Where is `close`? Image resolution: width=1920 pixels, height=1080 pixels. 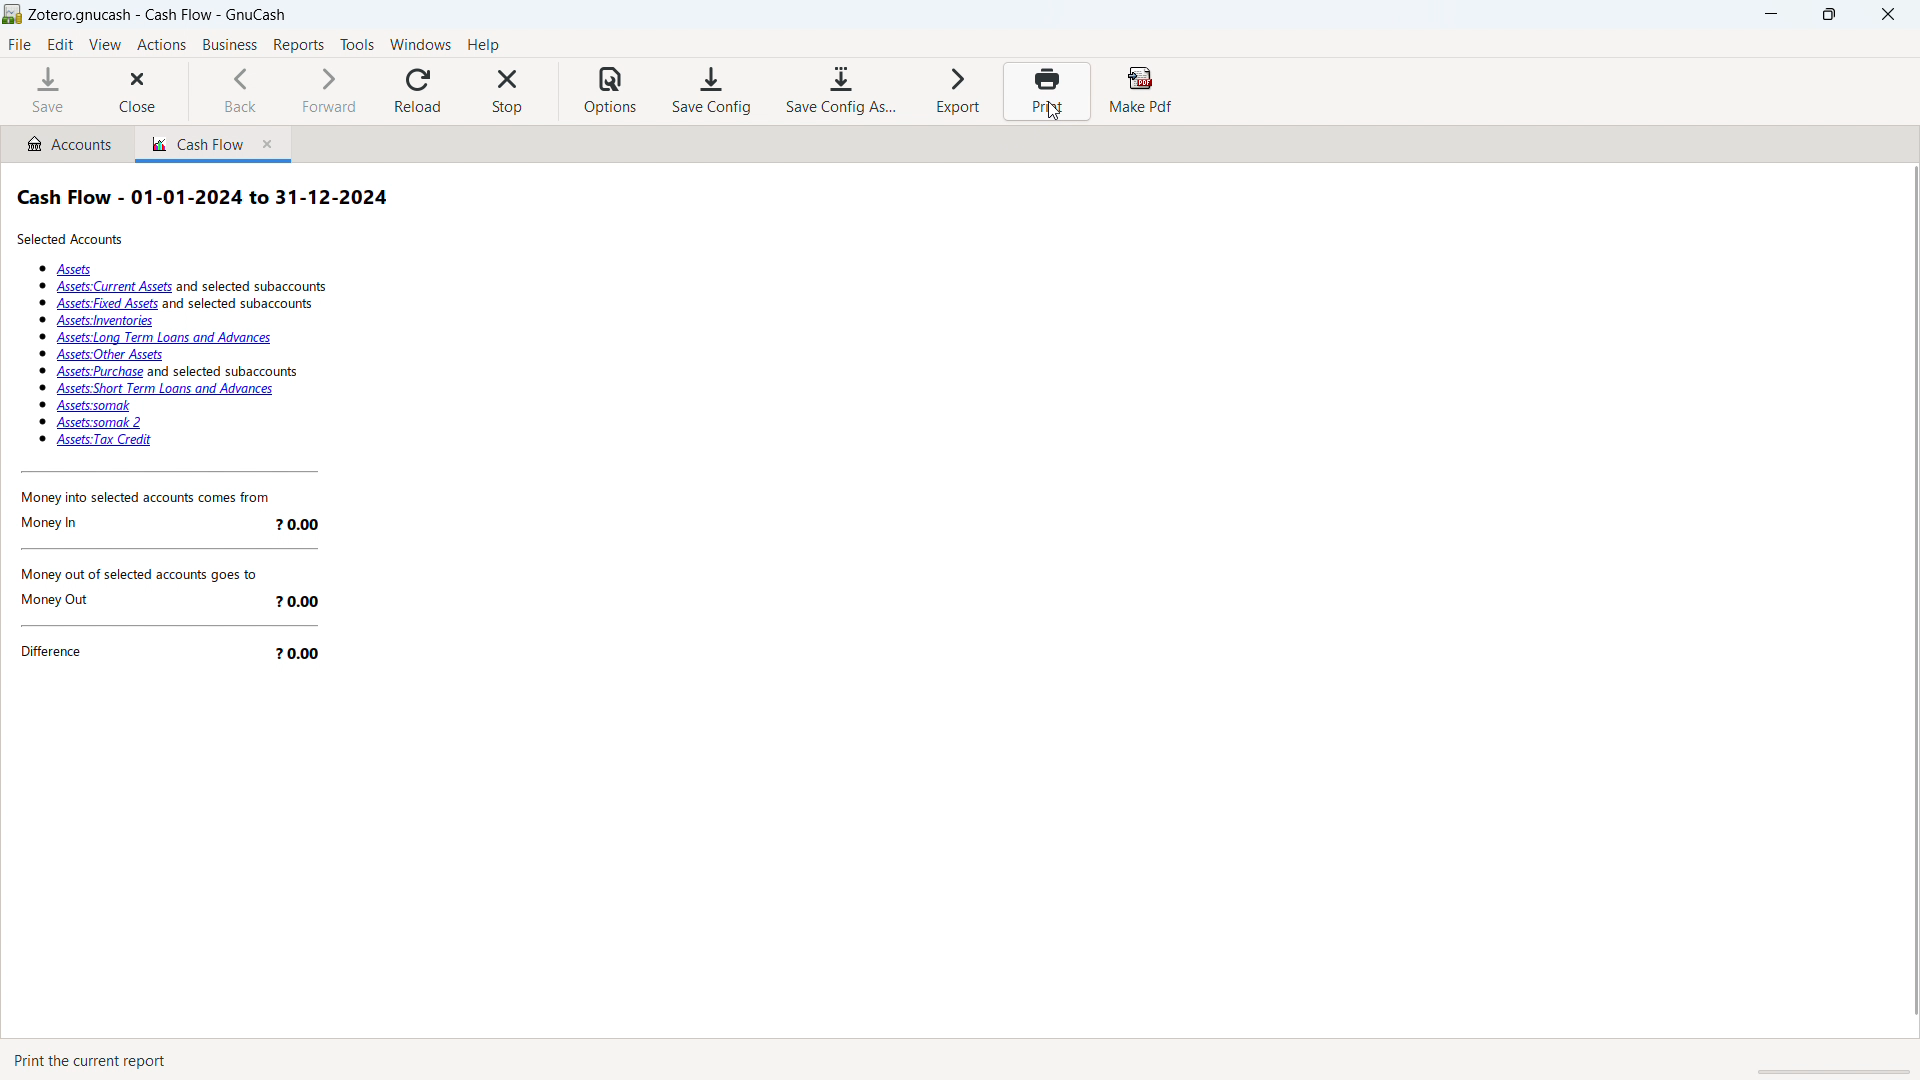 close is located at coordinates (1887, 15).